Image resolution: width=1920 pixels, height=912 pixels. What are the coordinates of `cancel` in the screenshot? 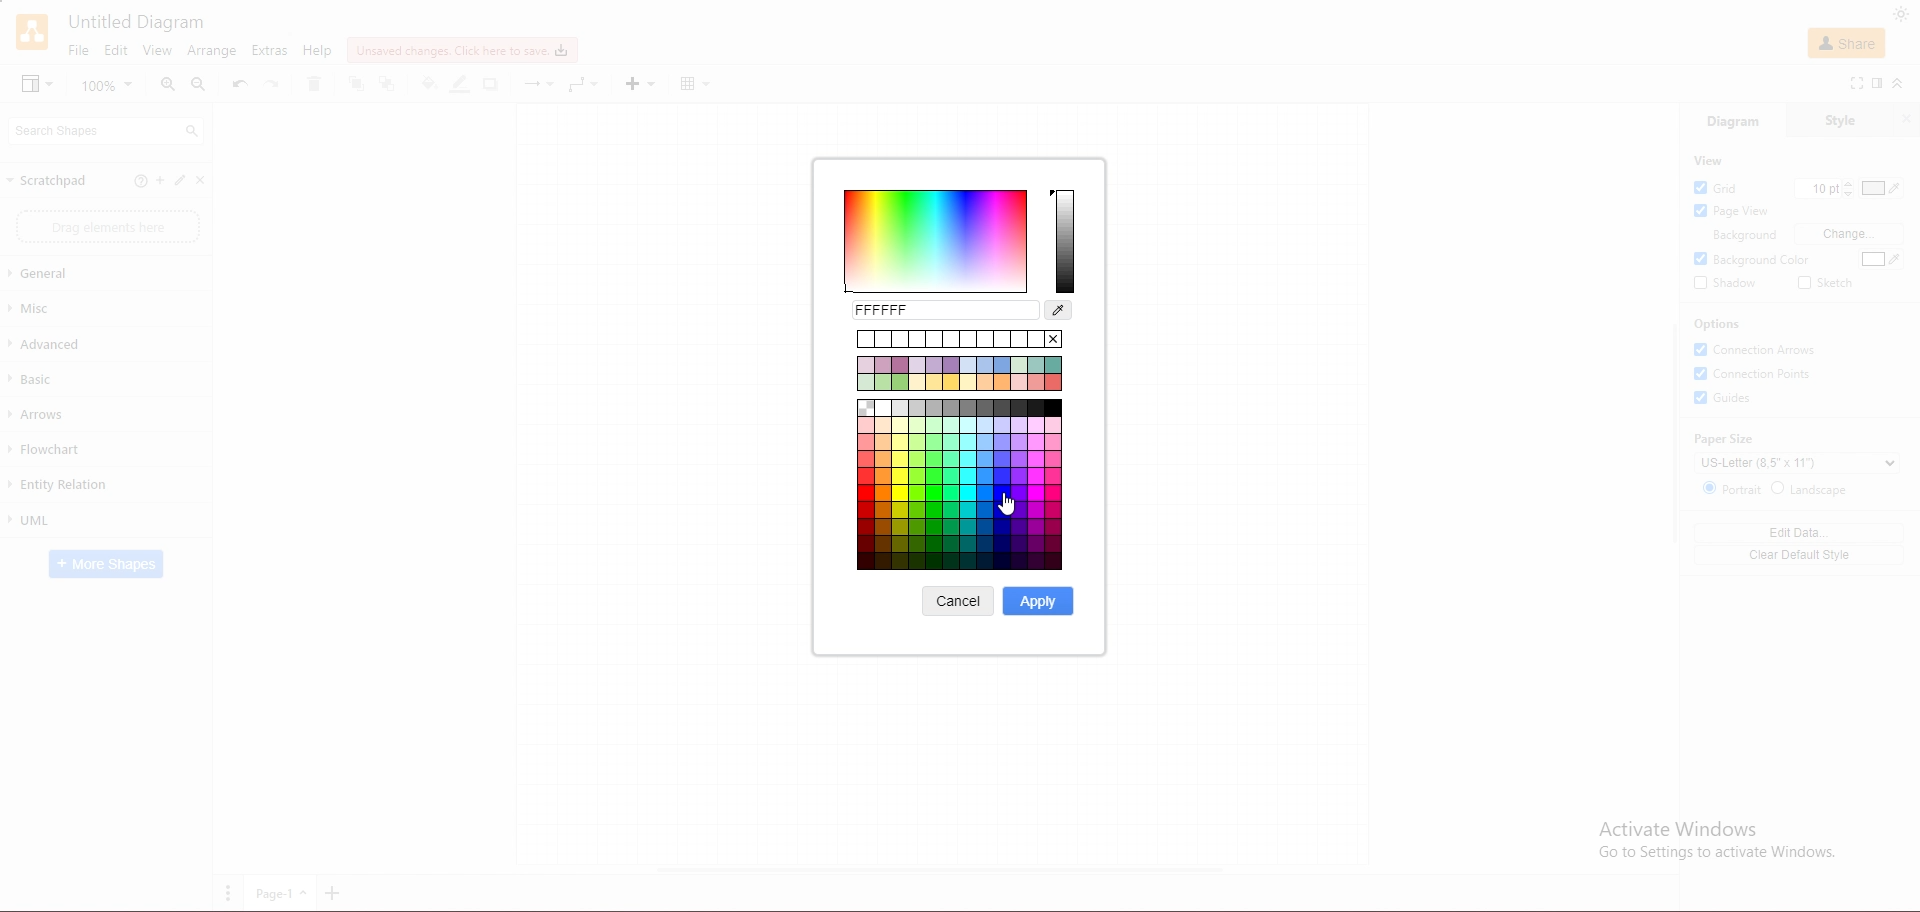 It's located at (958, 601).